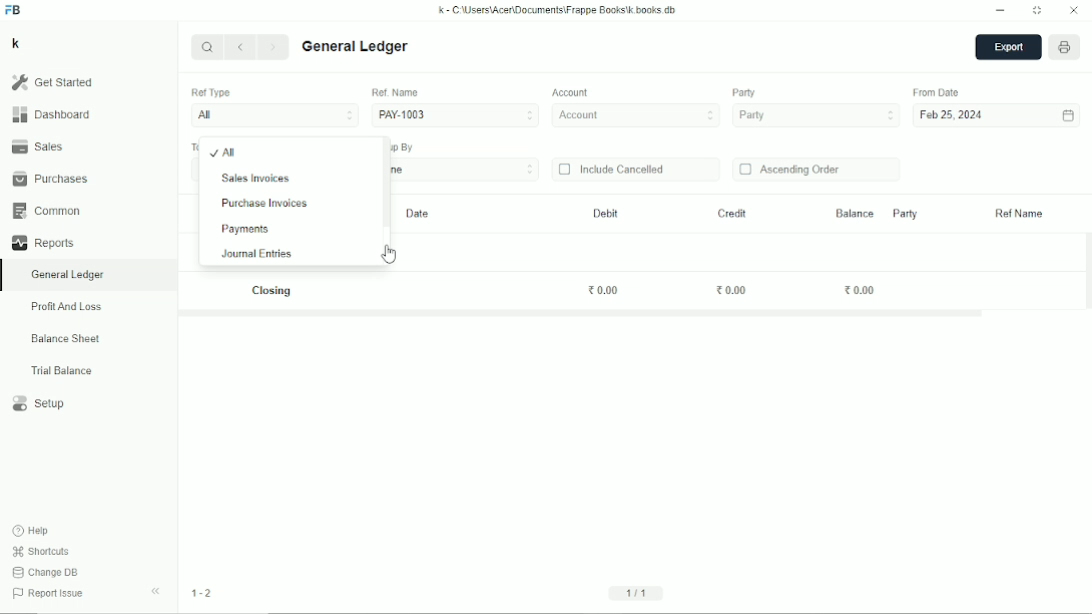 The height and width of the screenshot is (614, 1092). Describe the element at coordinates (455, 114) in the screenshot. I see `PAY-1003` at that location.